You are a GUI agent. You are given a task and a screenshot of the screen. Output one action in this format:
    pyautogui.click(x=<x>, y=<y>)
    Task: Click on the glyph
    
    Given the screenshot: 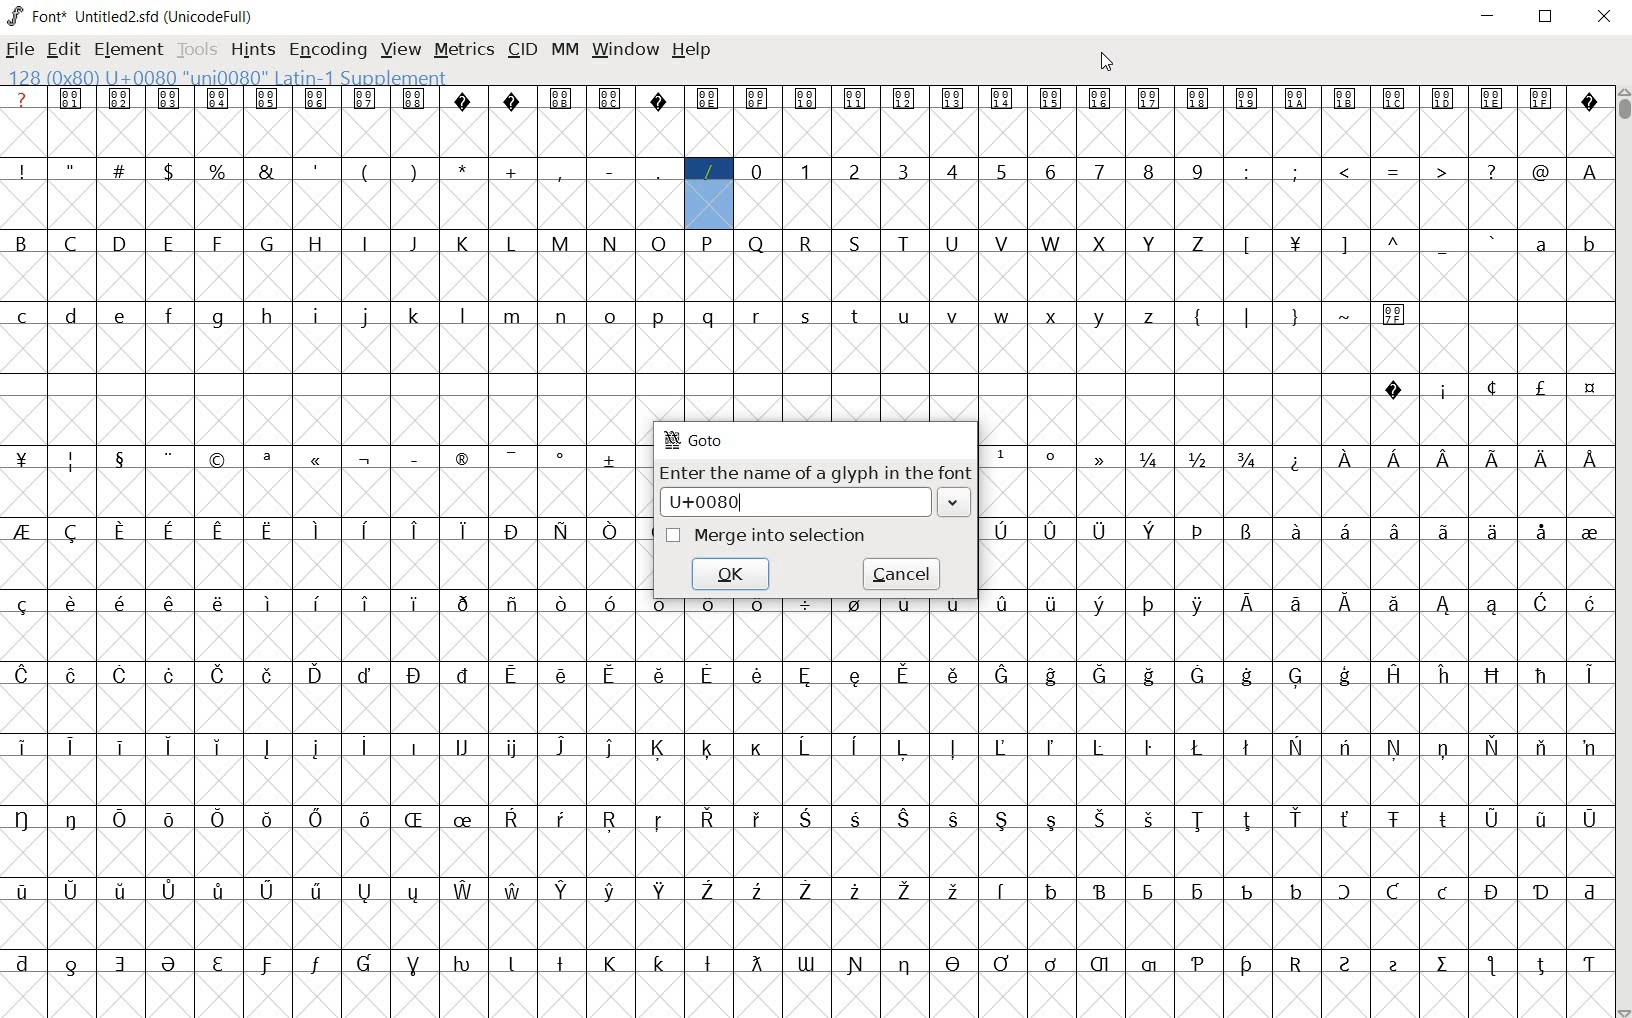 What is the action you would take?
    pyautogui.click(x=1443, y=247)
    